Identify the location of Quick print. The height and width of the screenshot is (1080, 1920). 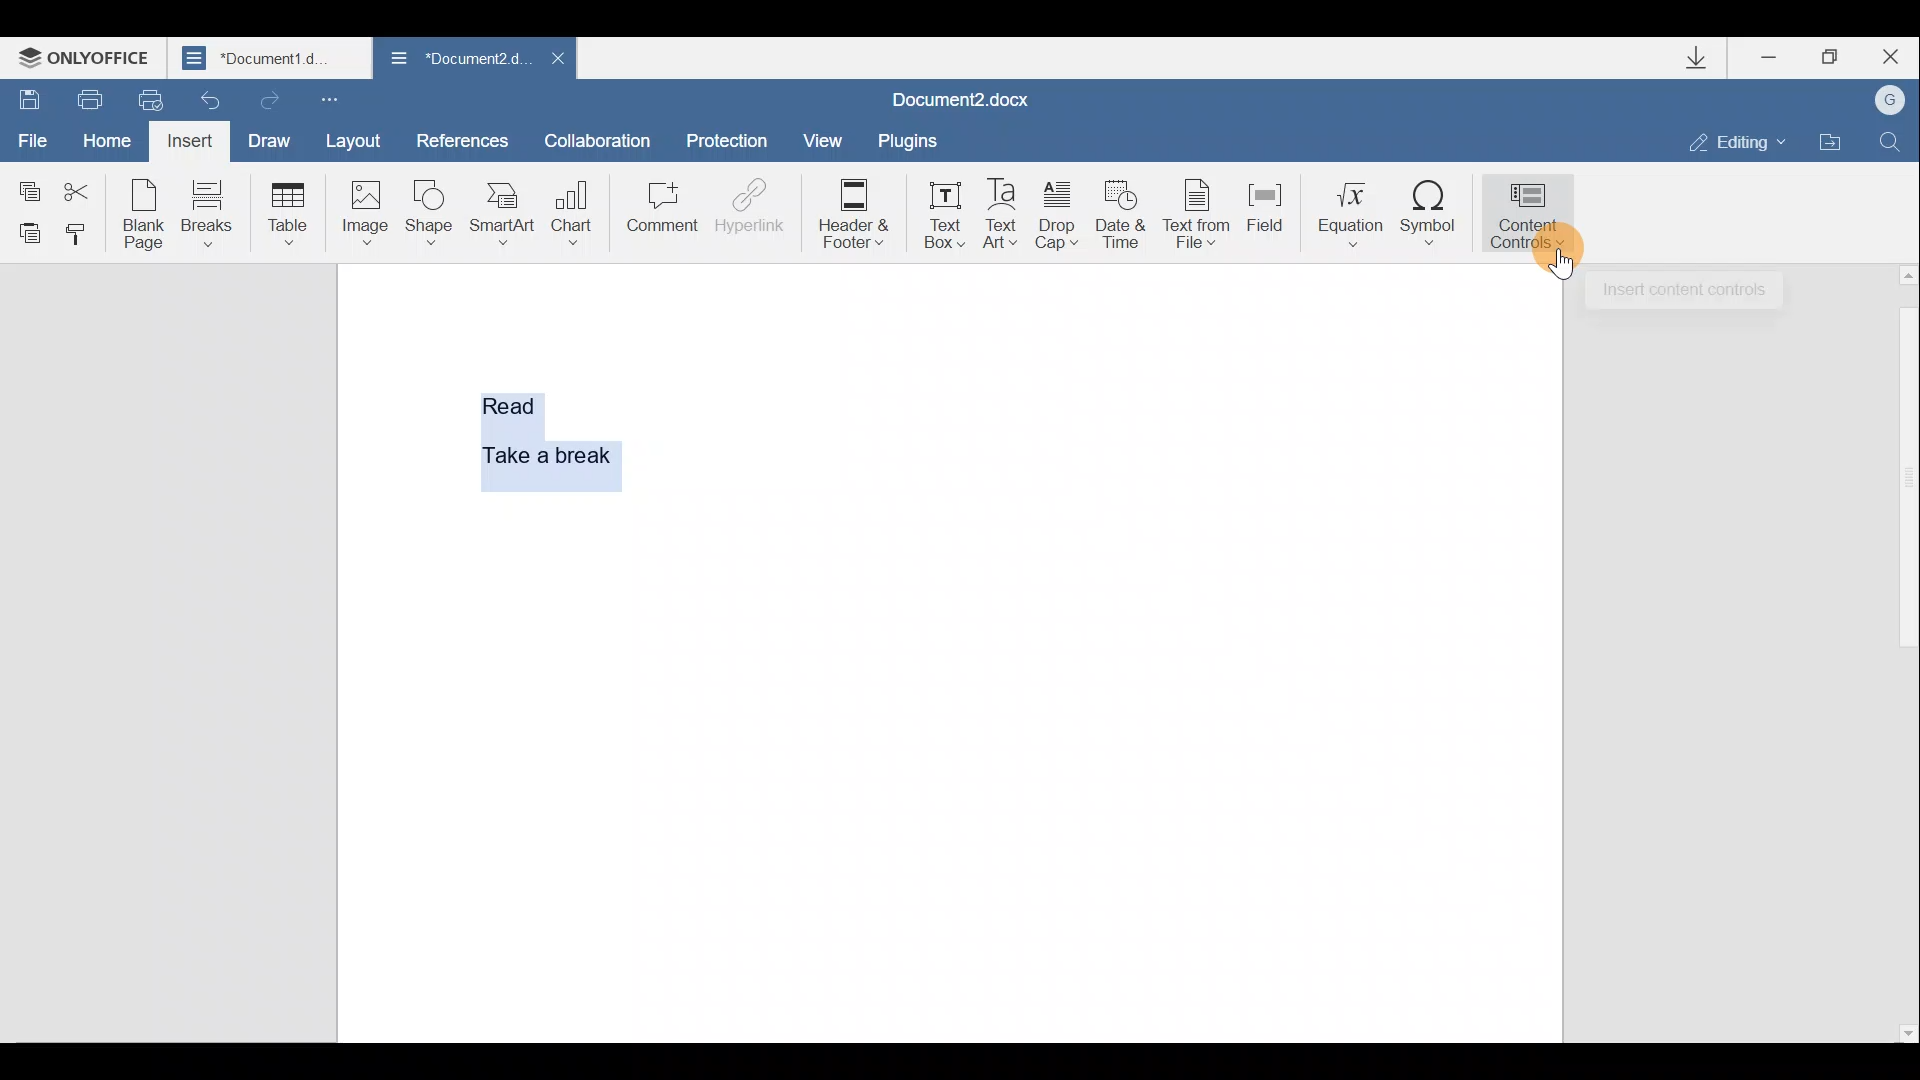
(143, 98).